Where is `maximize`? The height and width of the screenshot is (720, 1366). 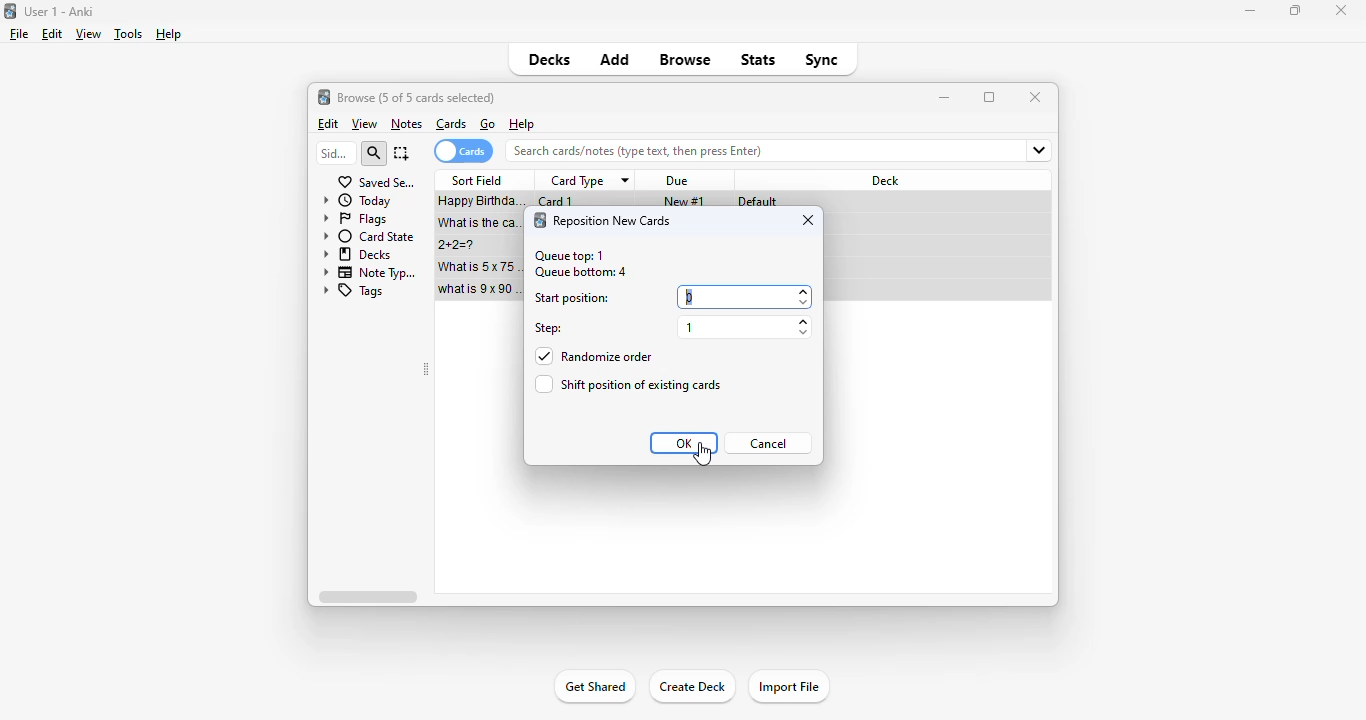
maximize is located at coordinates (989, 96).